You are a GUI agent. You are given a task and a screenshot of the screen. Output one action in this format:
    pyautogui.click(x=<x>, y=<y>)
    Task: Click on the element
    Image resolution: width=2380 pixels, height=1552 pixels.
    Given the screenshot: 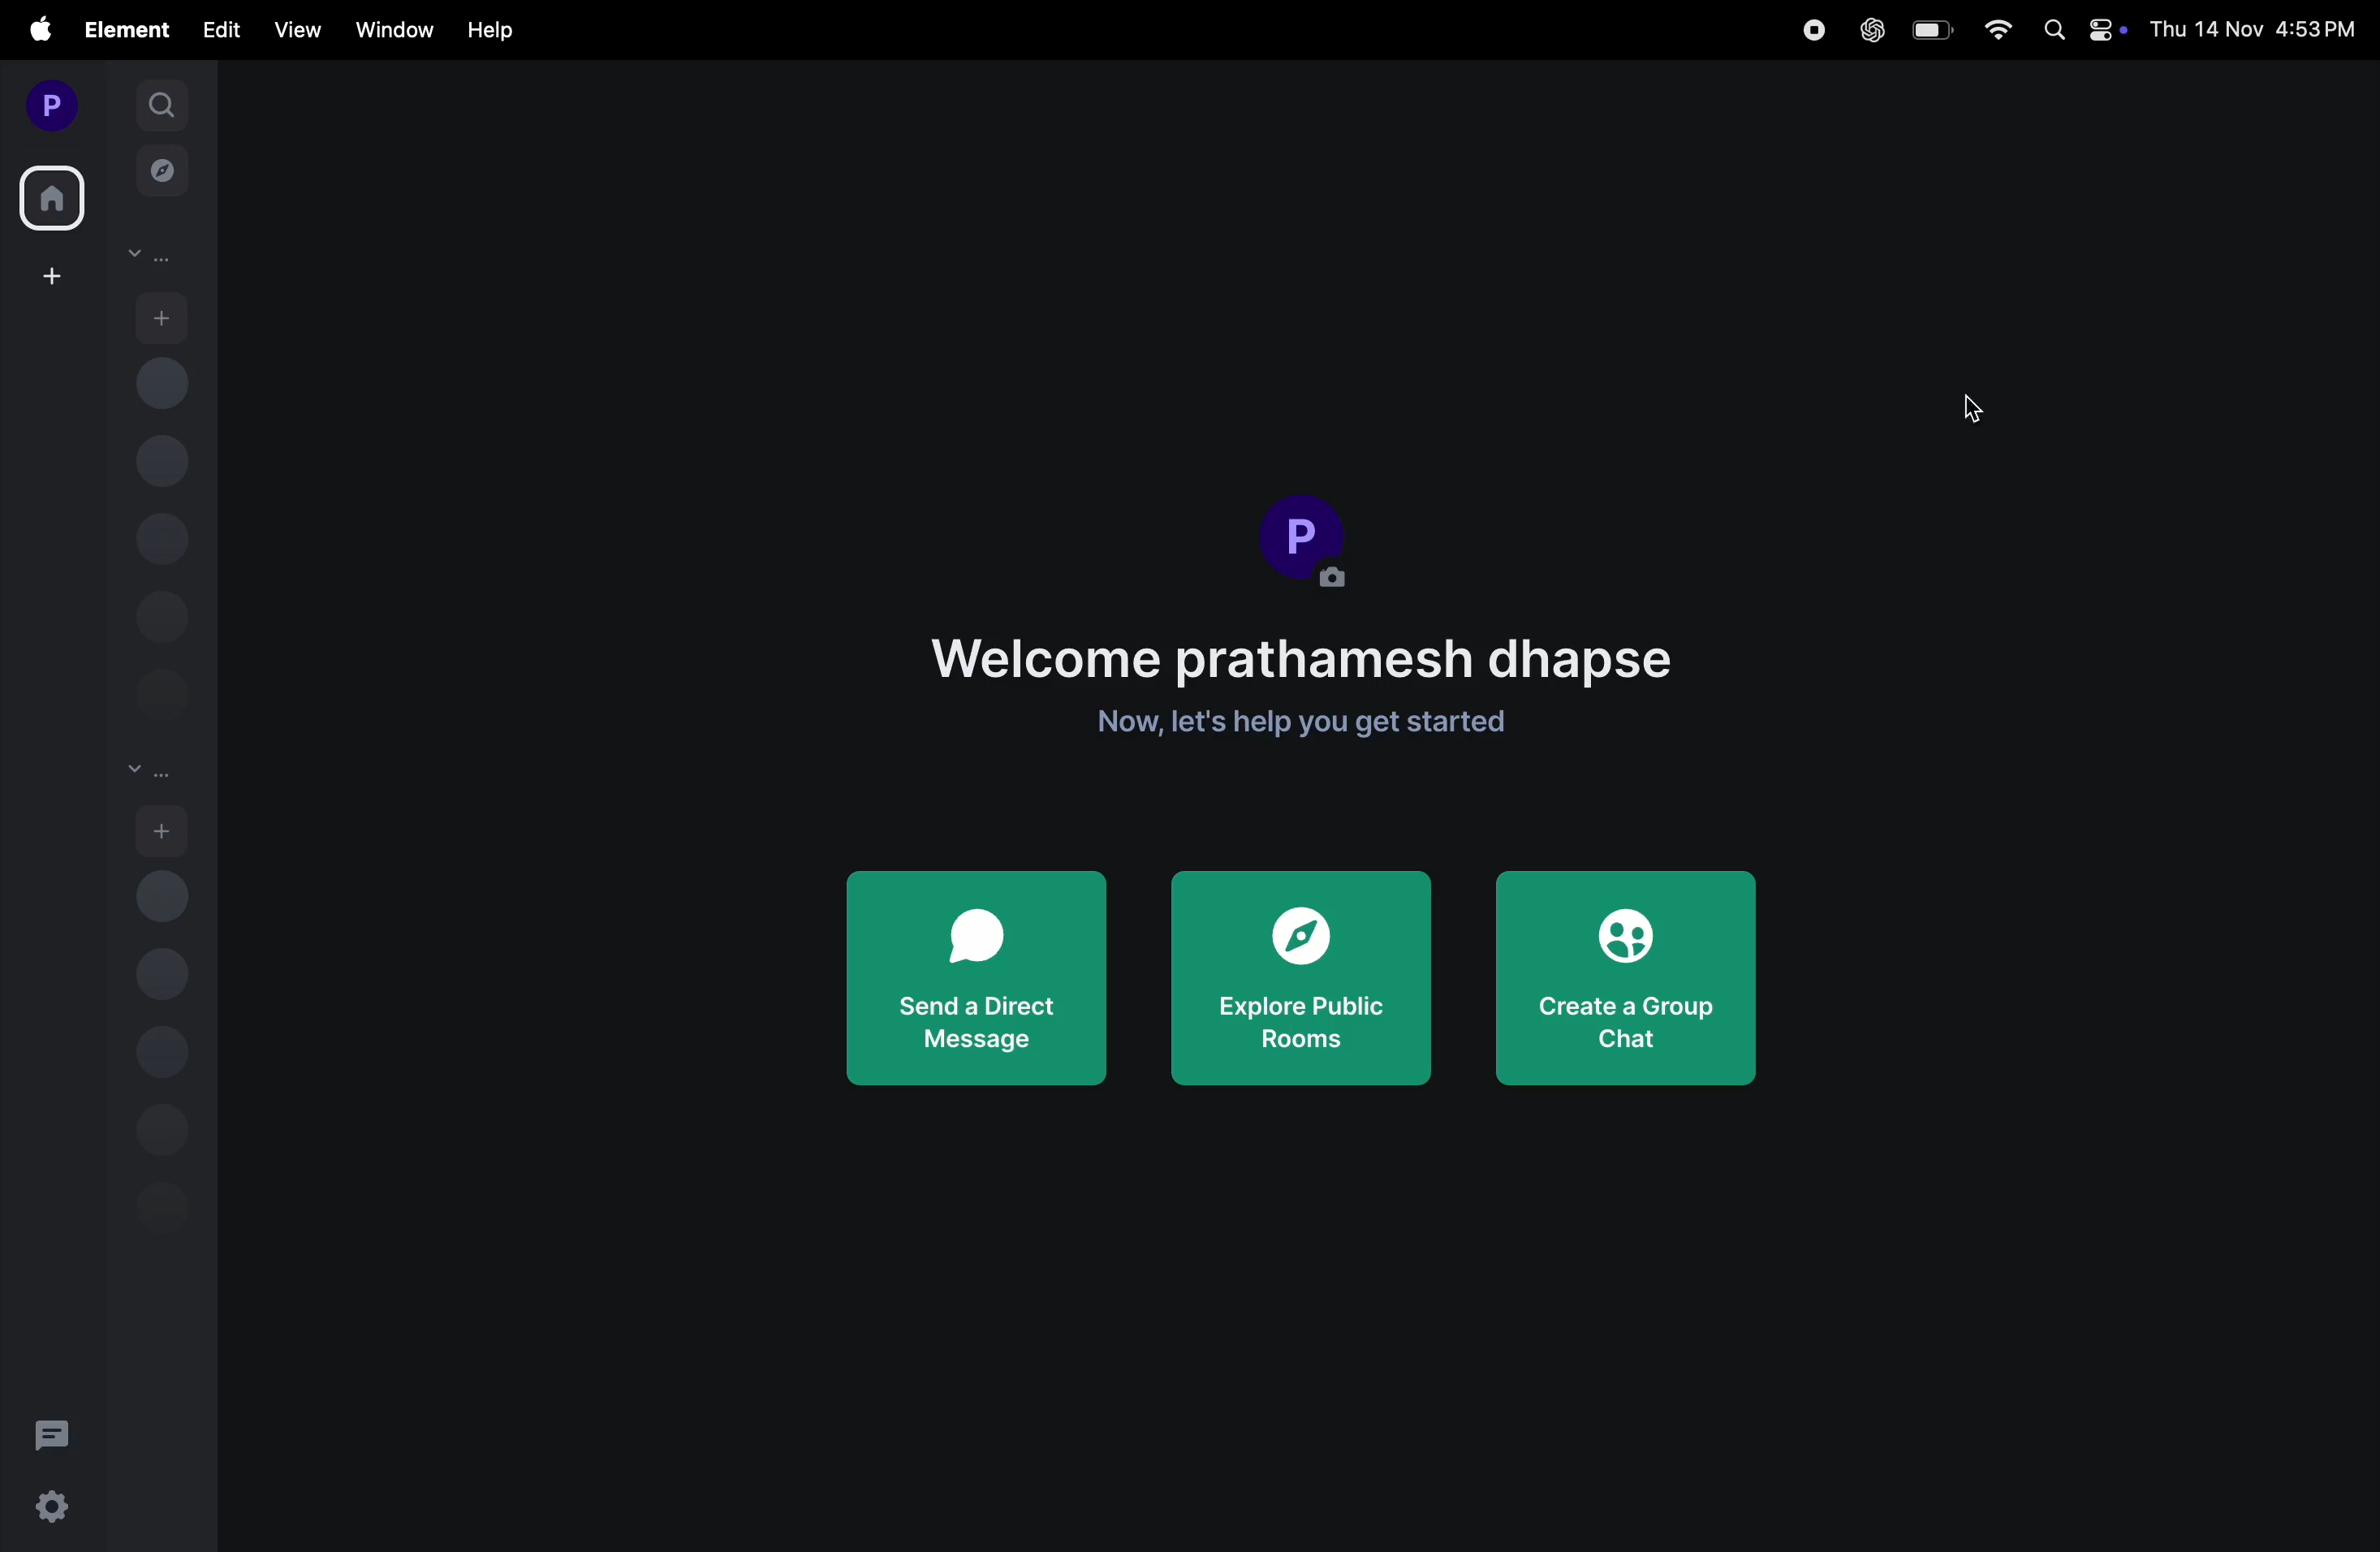 What is the action you would take?
    pyautogui.click(x=124, y=30)
    